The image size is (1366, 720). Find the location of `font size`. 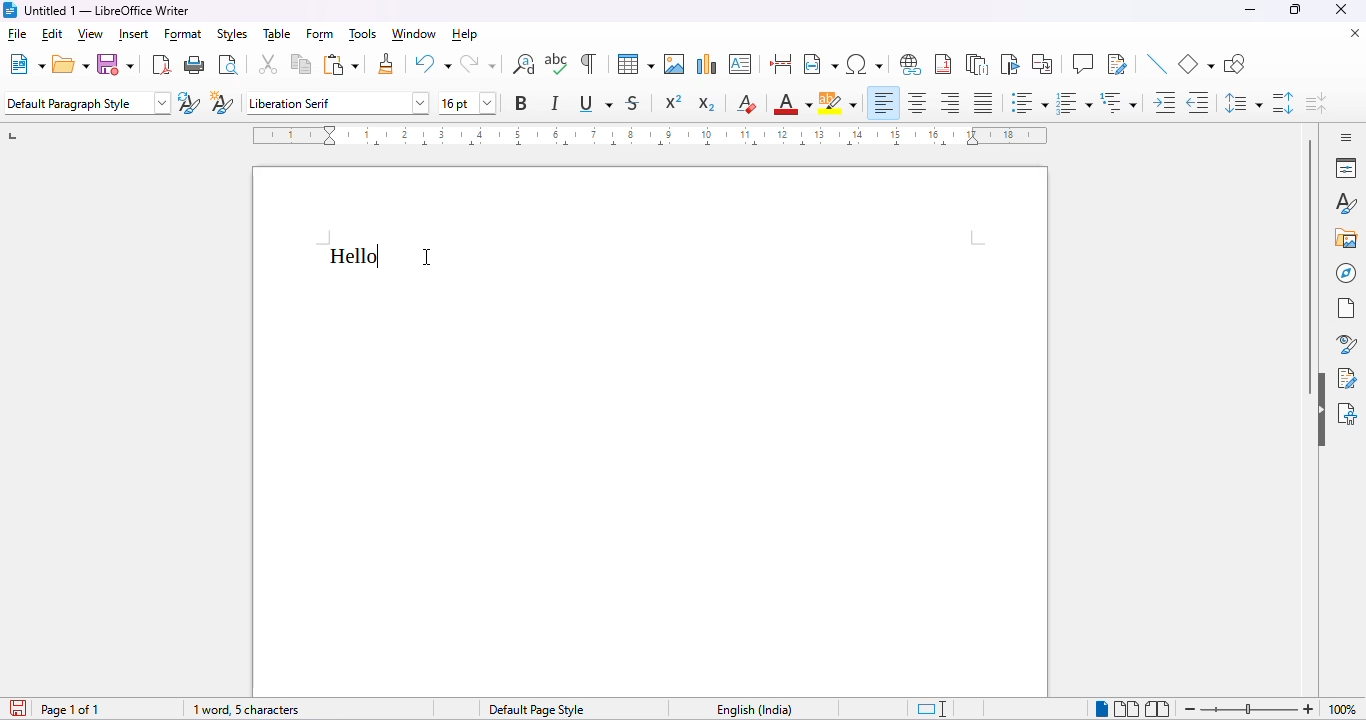

font size is located at coordinates (465, 103).